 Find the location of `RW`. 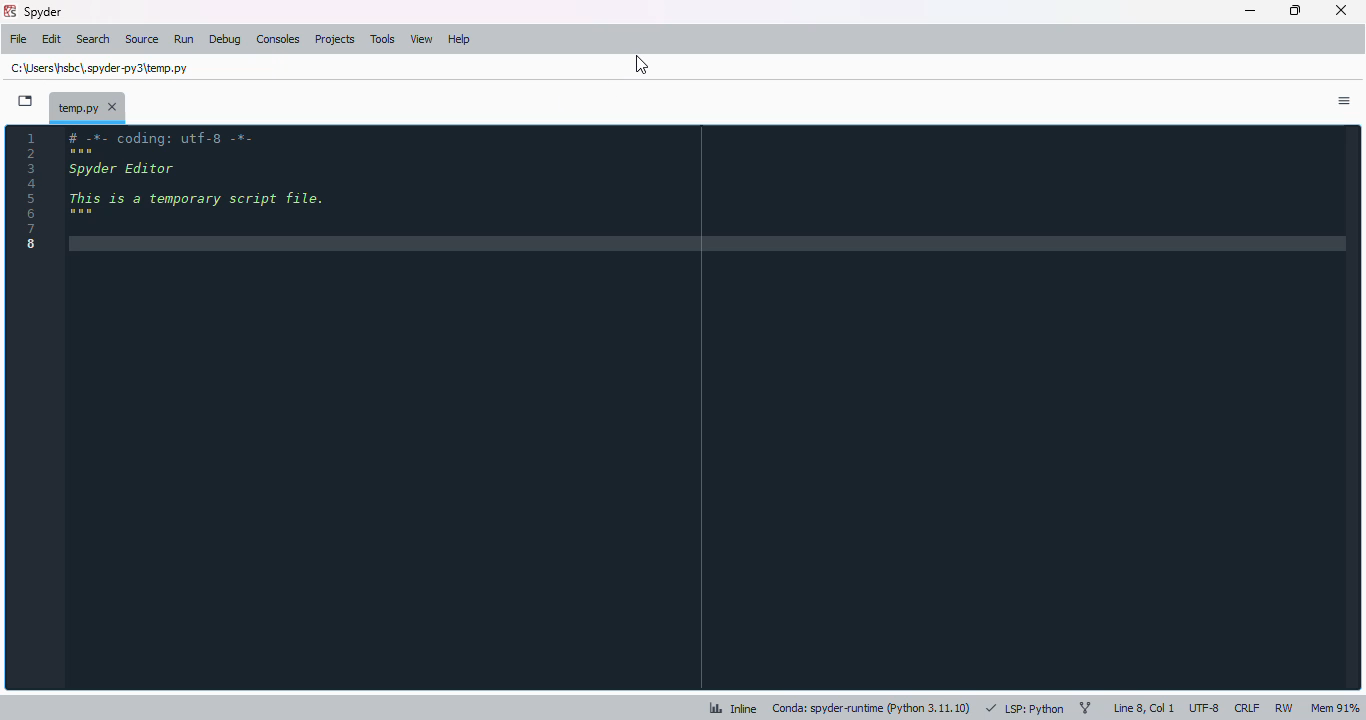

RW is located at coordinates (1285, 707).